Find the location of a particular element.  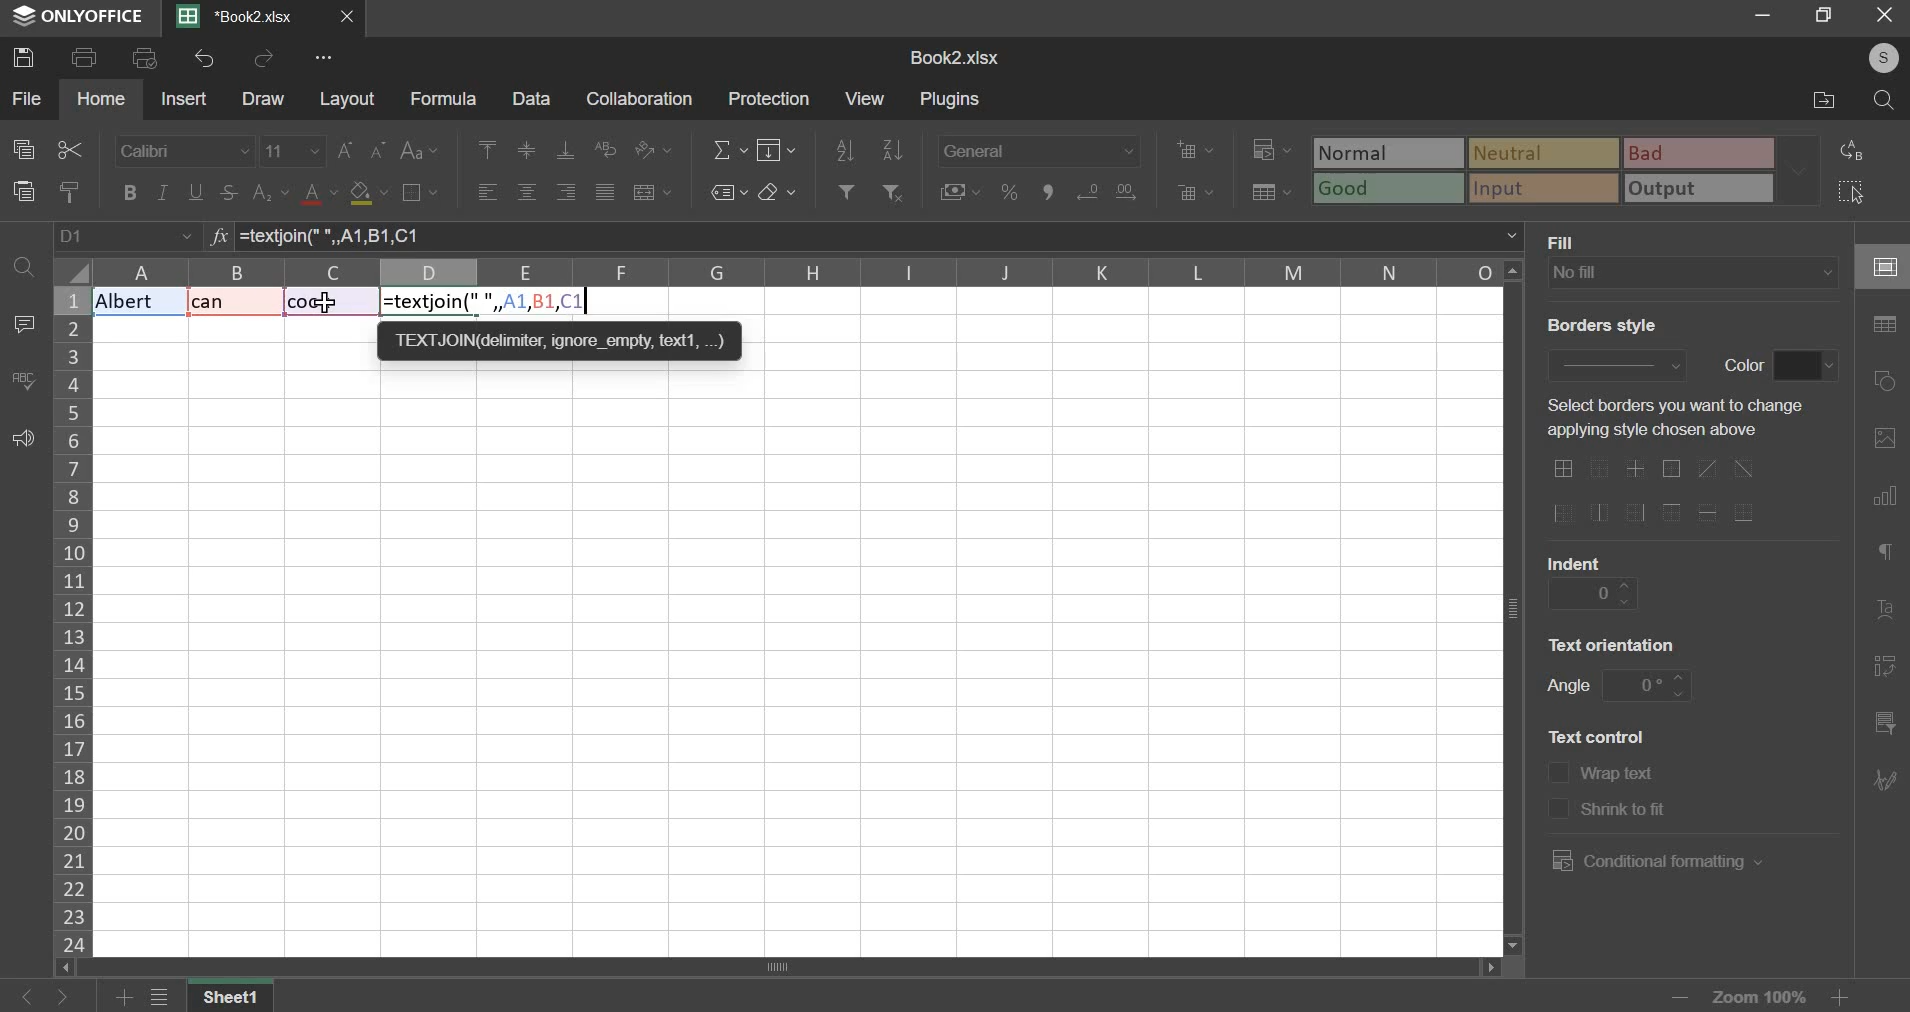

align left is located at coordinates (487, 149).